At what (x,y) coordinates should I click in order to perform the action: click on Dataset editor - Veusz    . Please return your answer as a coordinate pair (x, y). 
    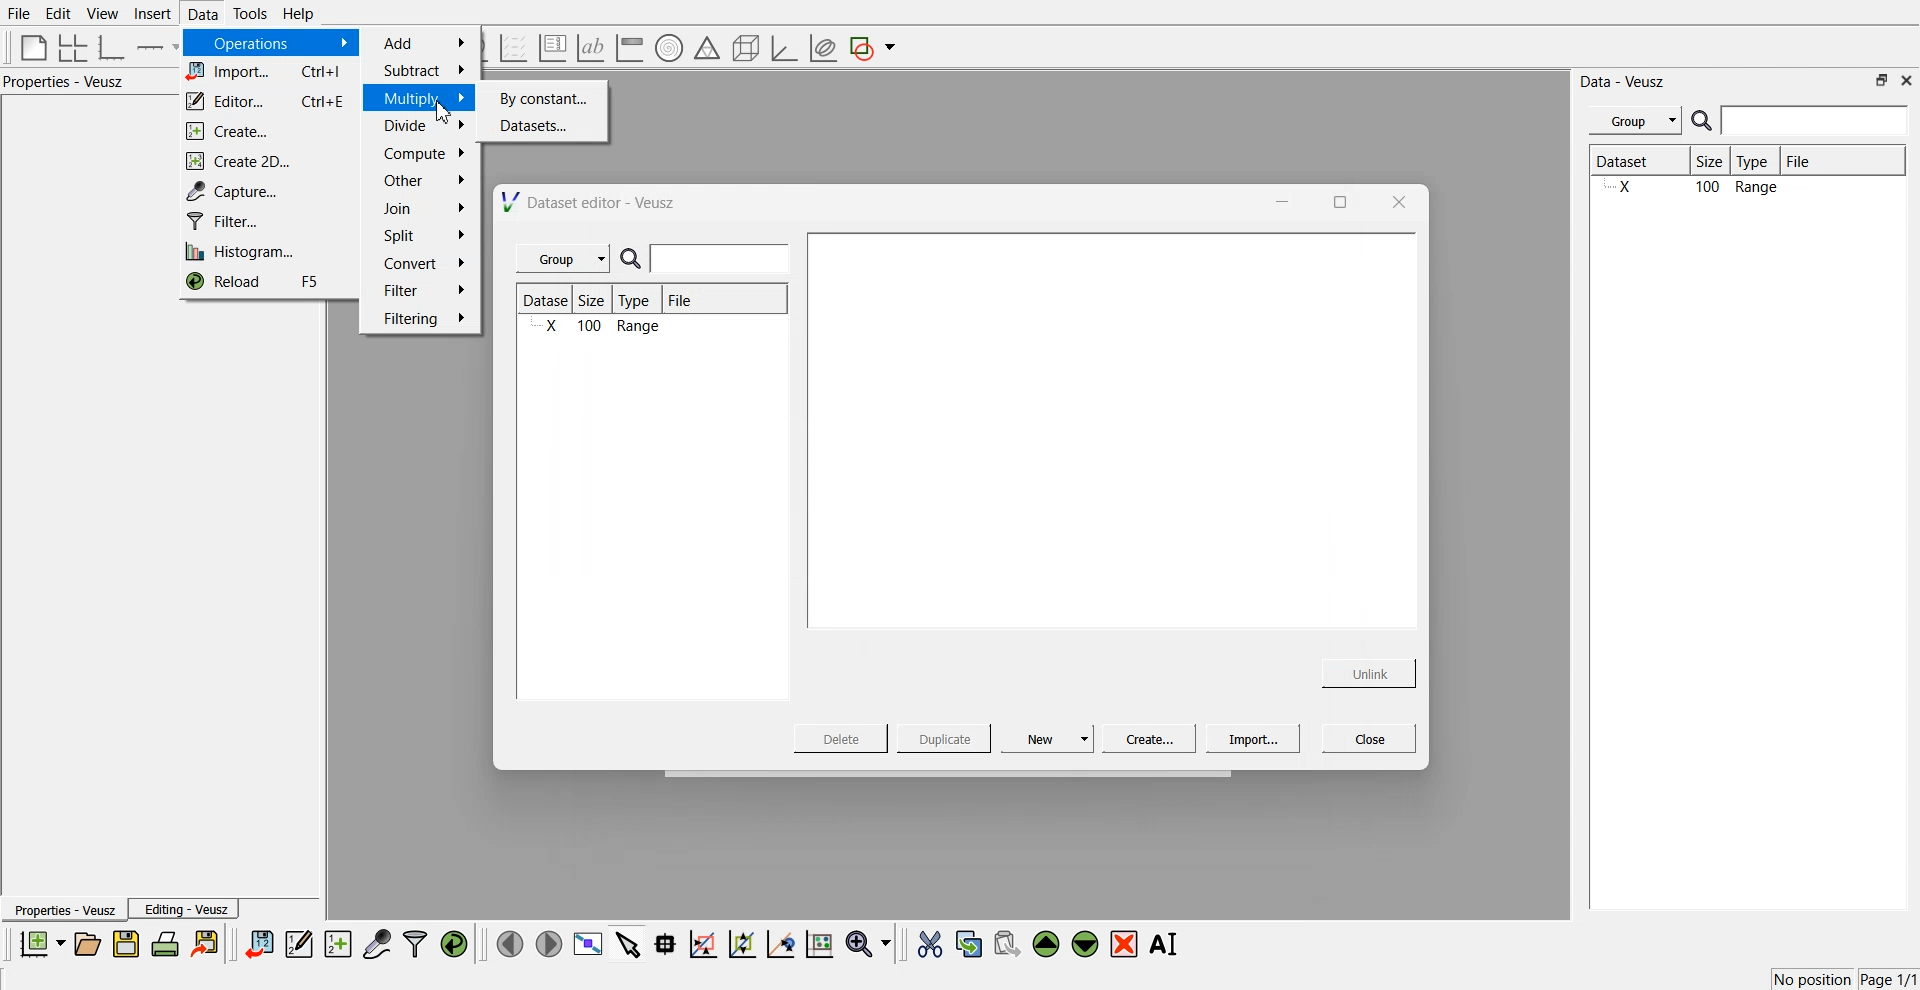
    Looking at the image, I should click on (591, 202).